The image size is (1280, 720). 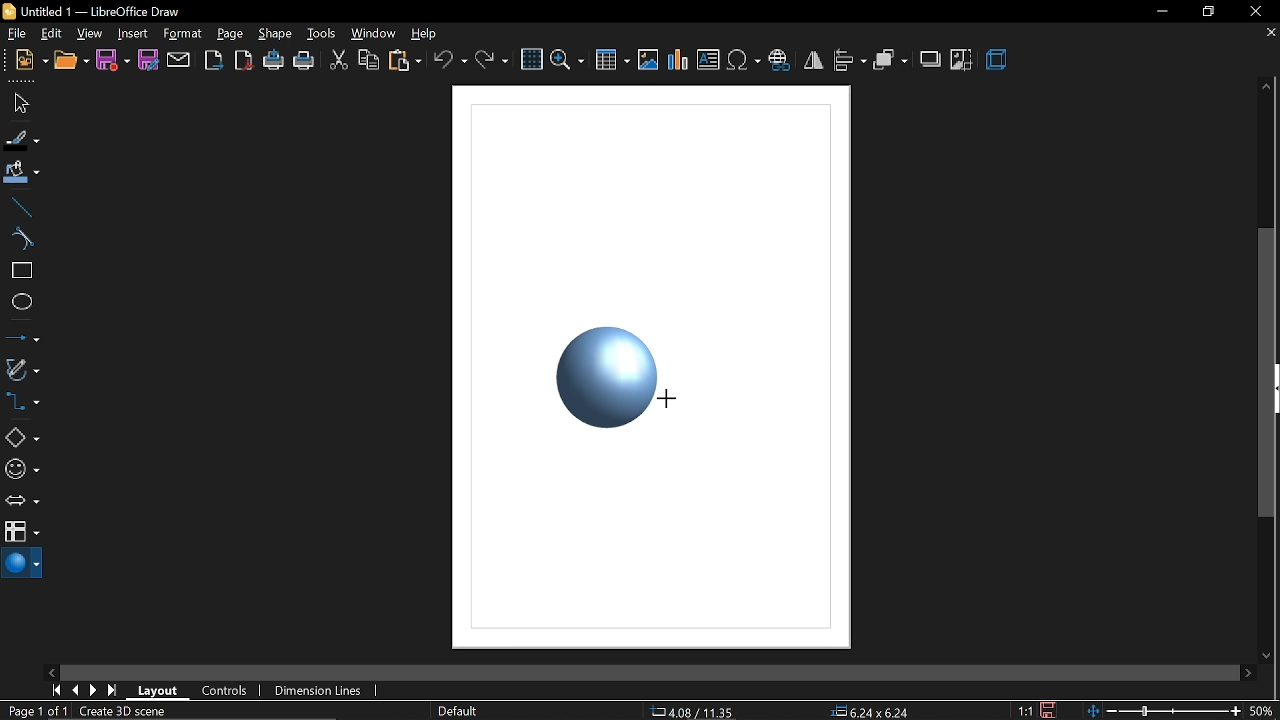 I want to click on move down, so click(x=1270, y=655).